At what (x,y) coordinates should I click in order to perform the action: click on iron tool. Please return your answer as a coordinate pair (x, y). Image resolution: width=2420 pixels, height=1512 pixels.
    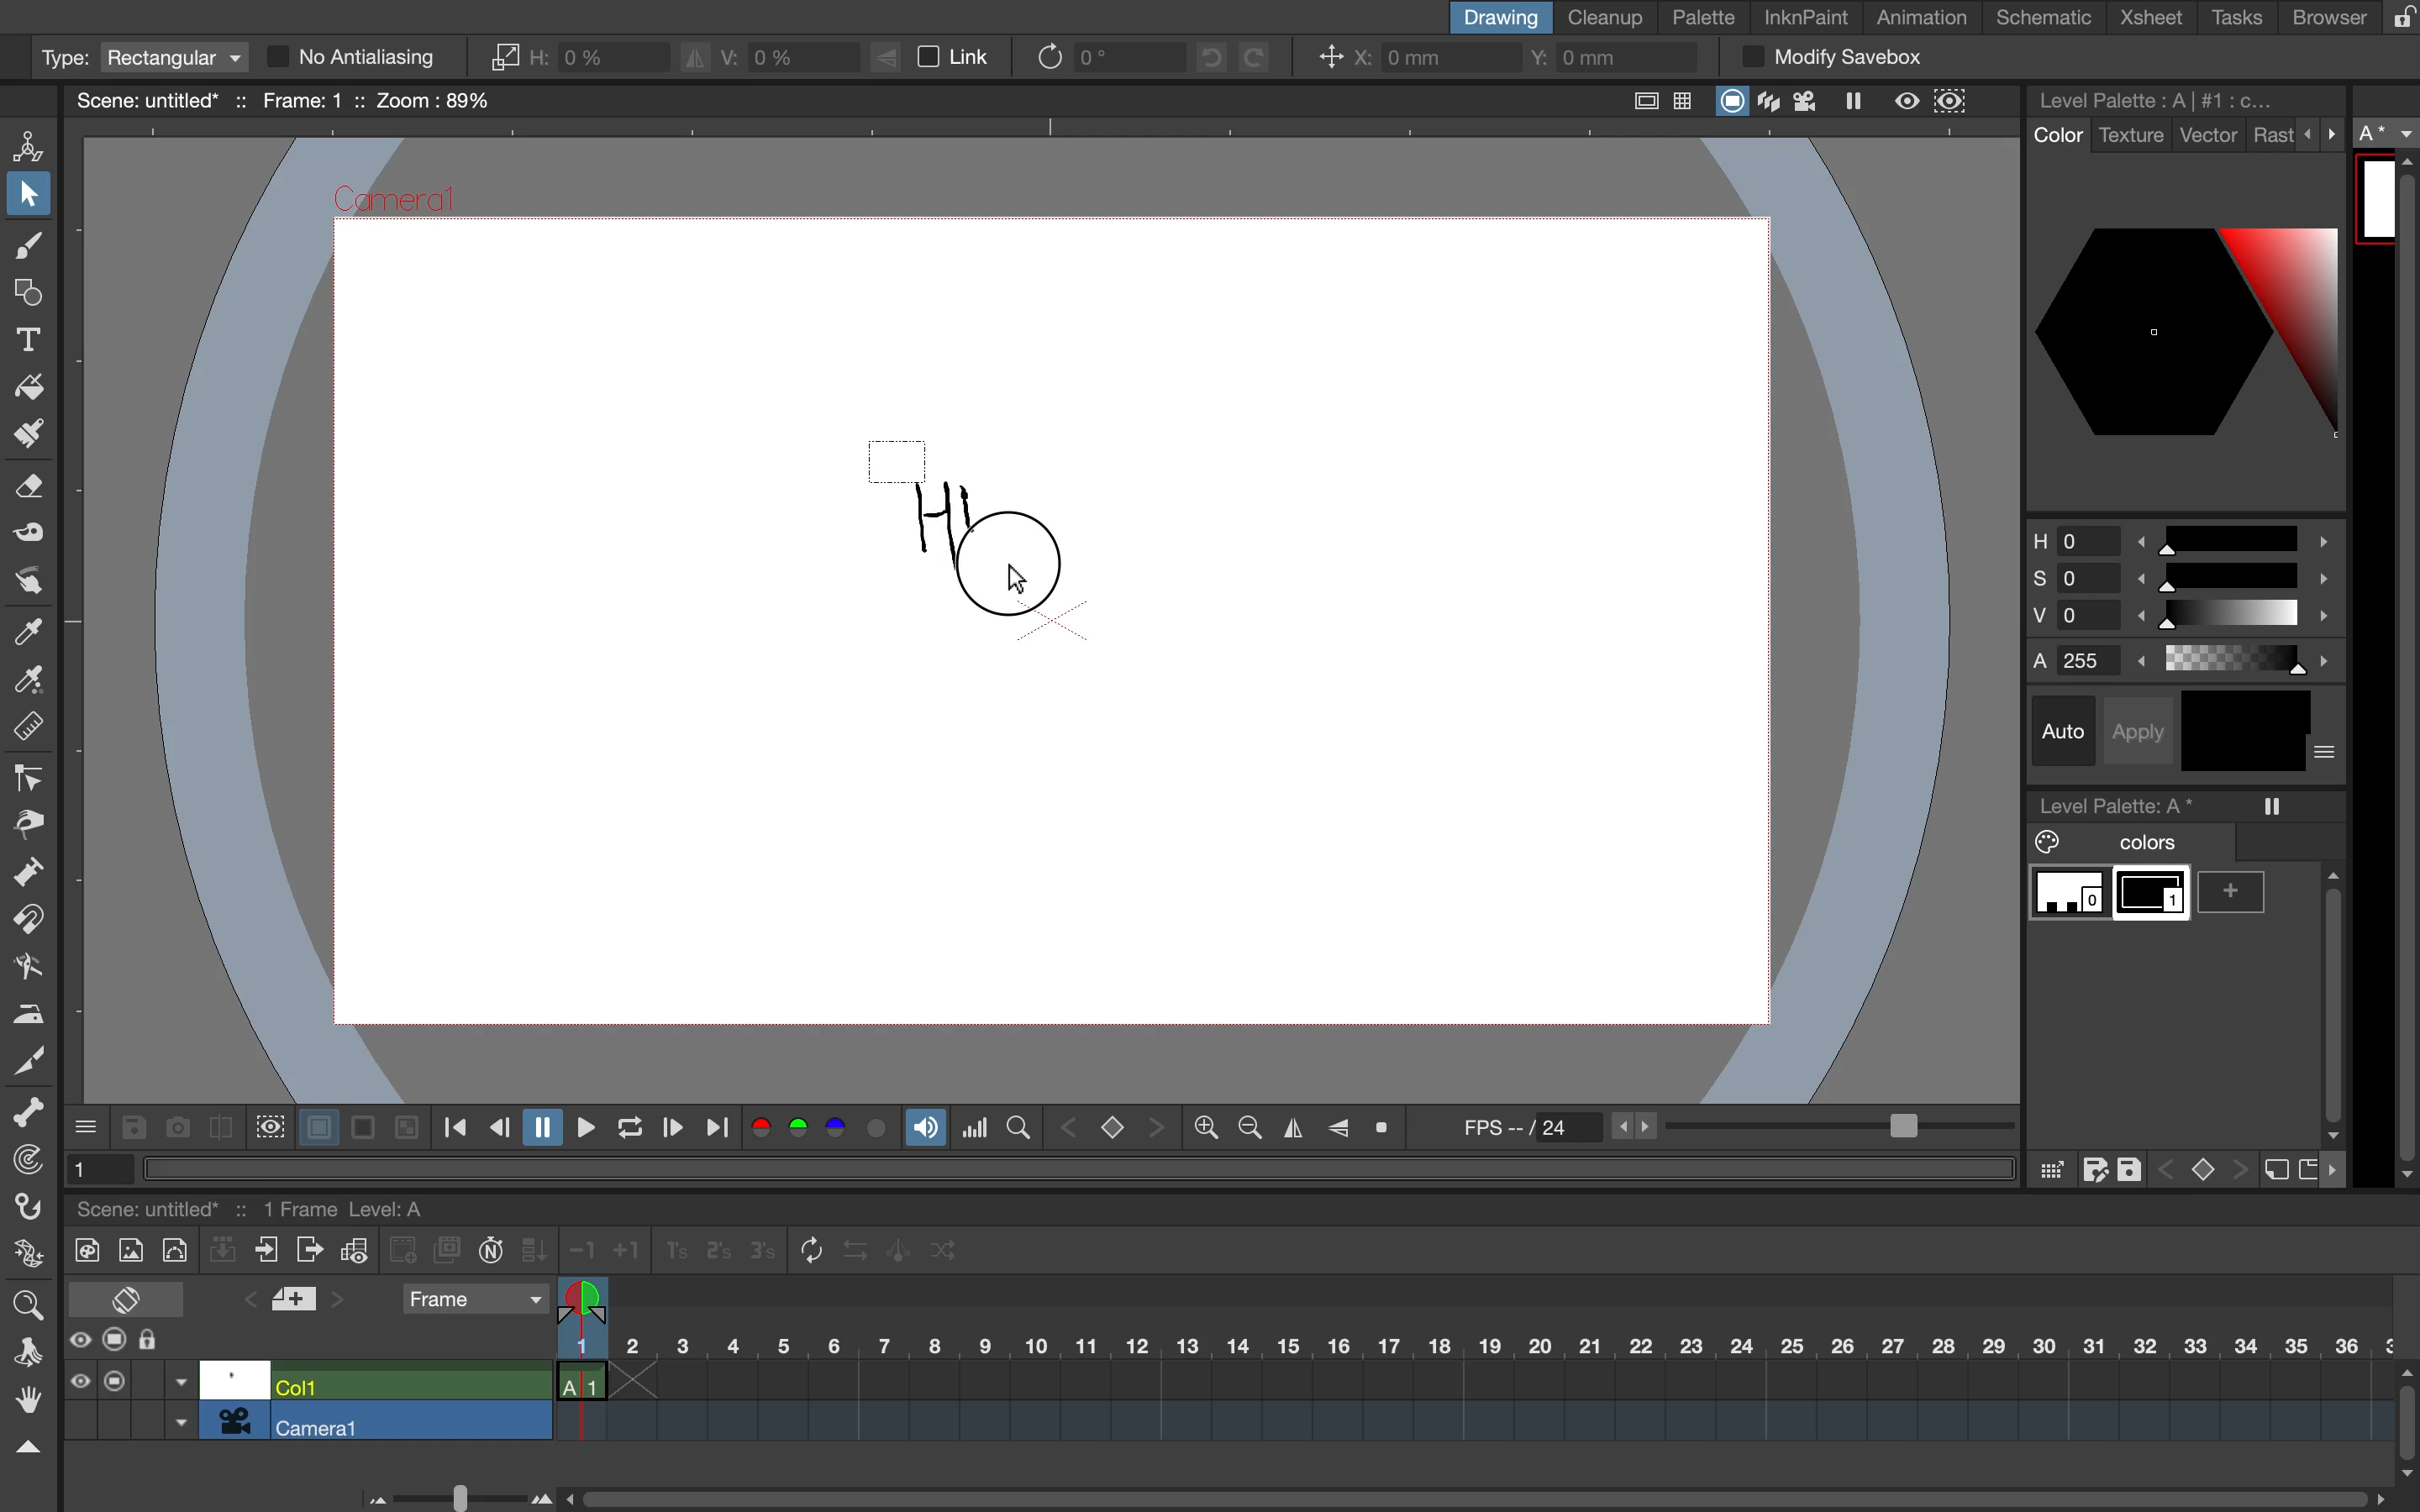
    Looking at the image, I should click on (29, 1011).